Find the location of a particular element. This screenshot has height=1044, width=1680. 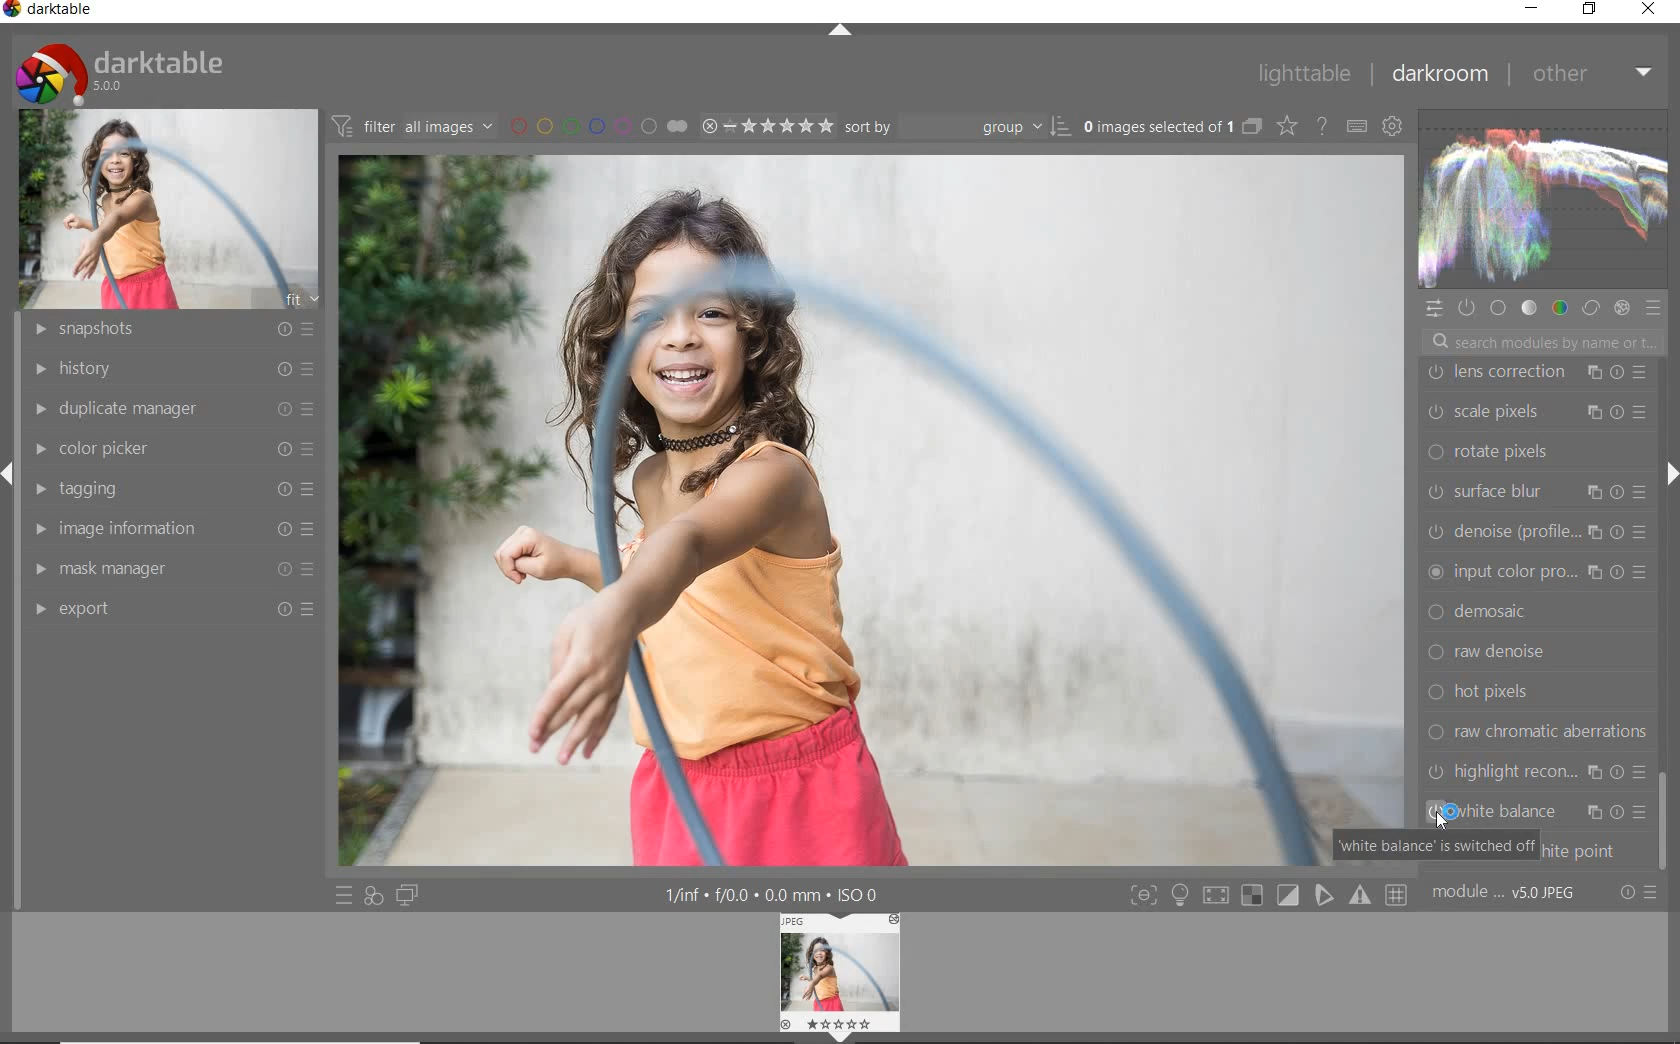

toggle mode  is located at coordinates (1399, 895).